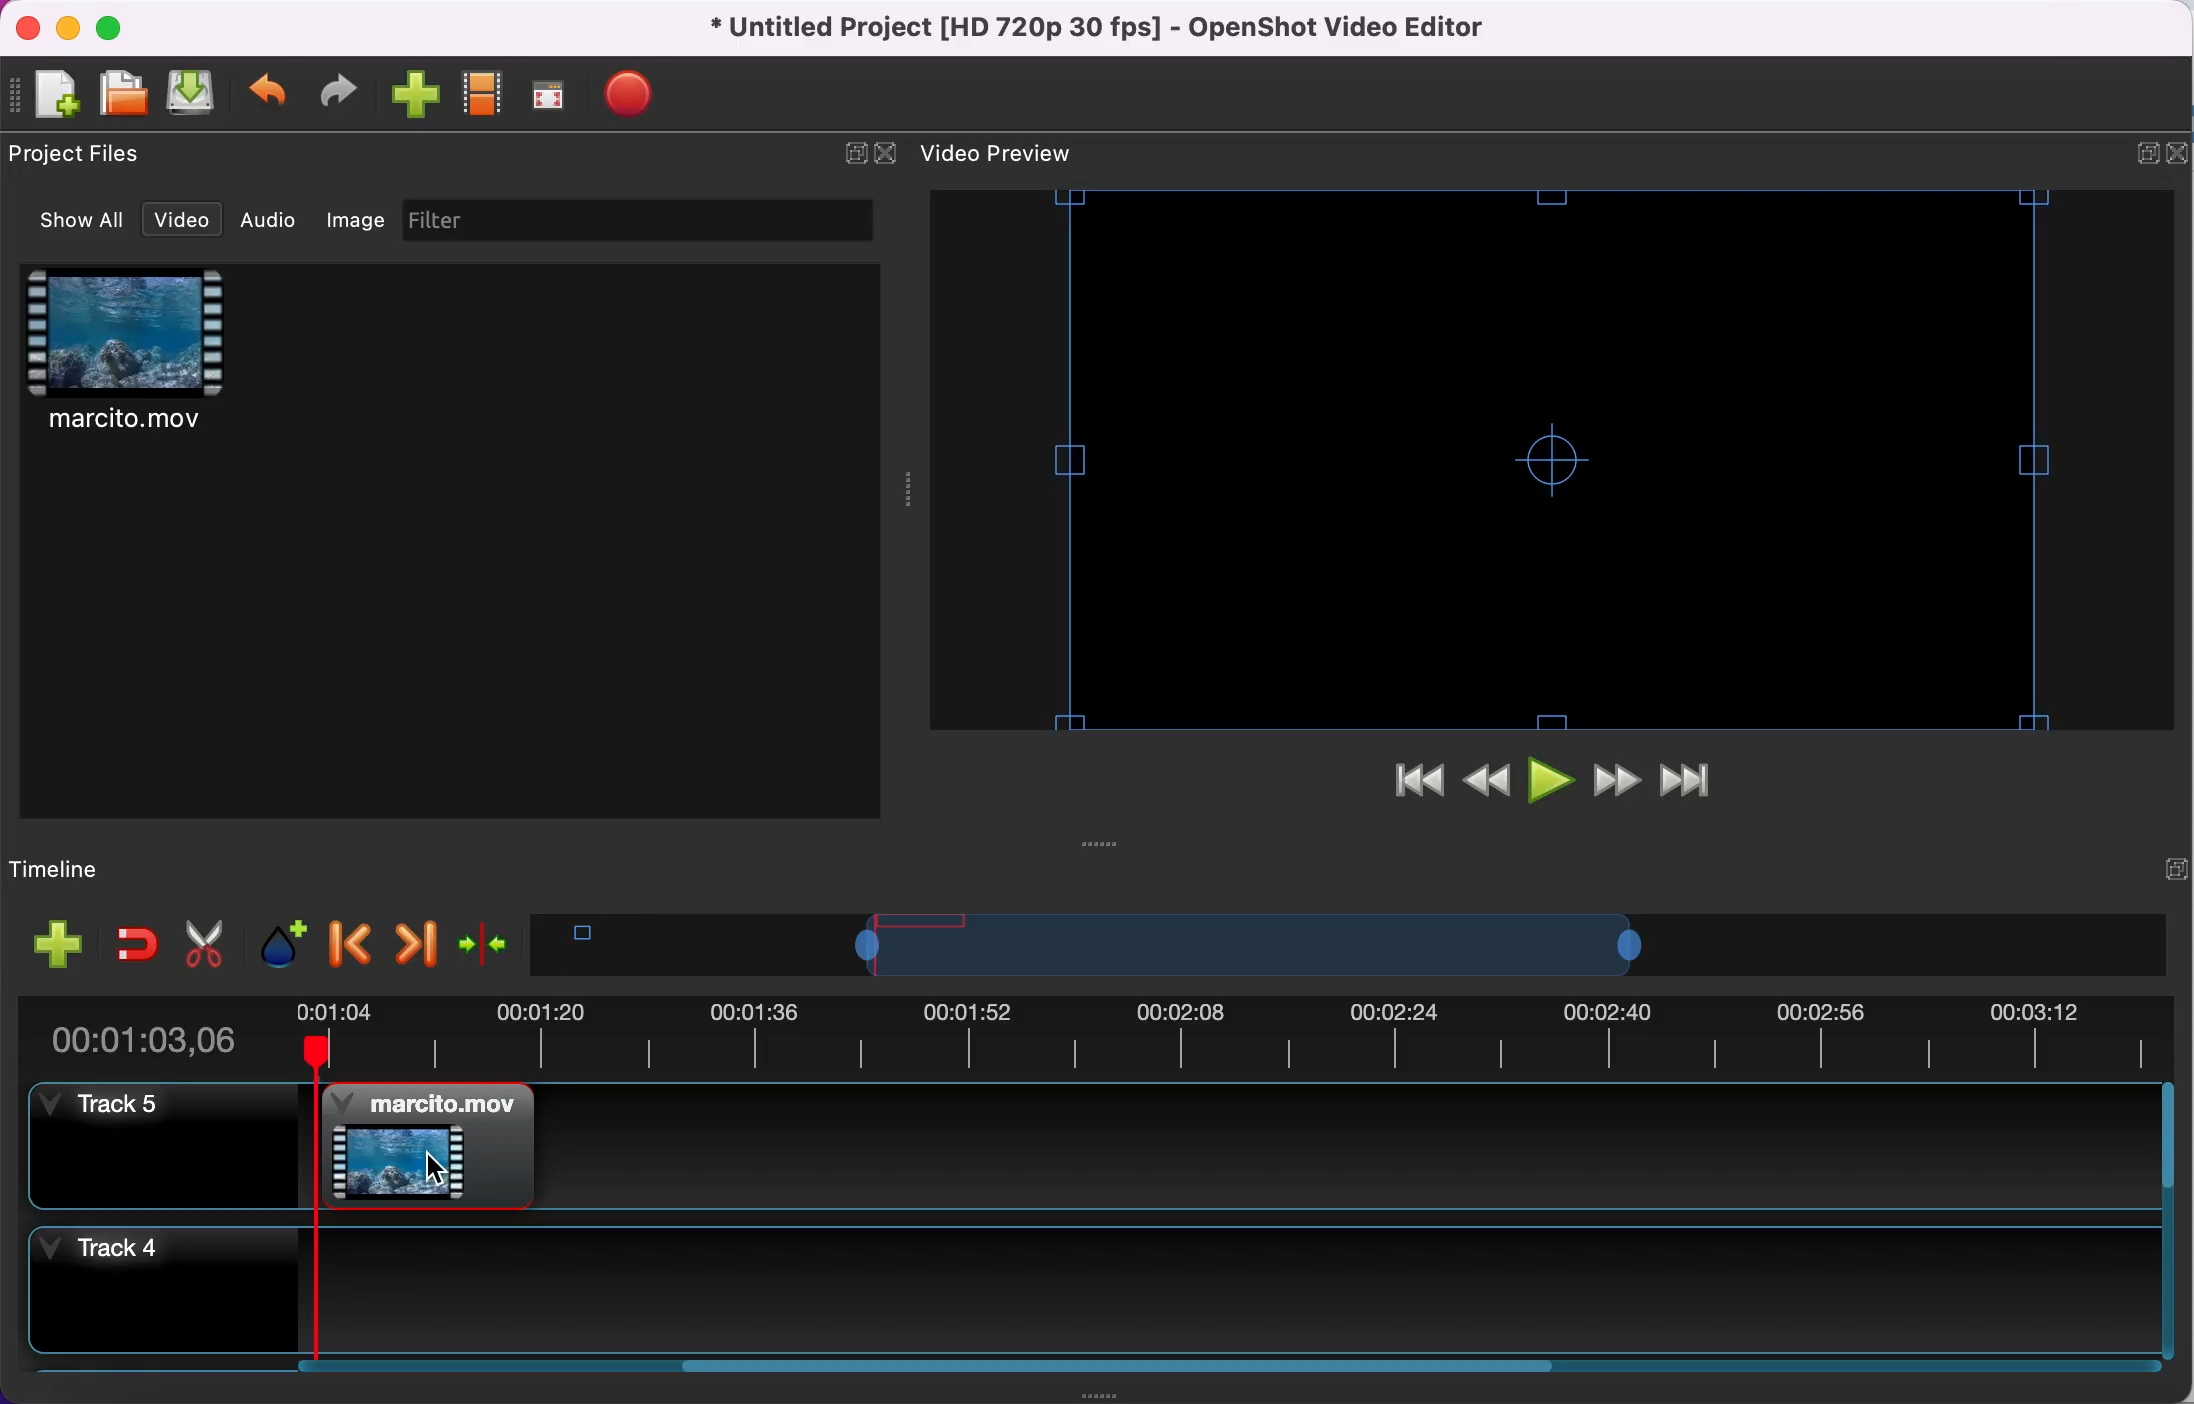 The image size is (2194, 1404). Describe the element at coordinates (1252, 944) in the screenshot. I see `timeline` at that location.